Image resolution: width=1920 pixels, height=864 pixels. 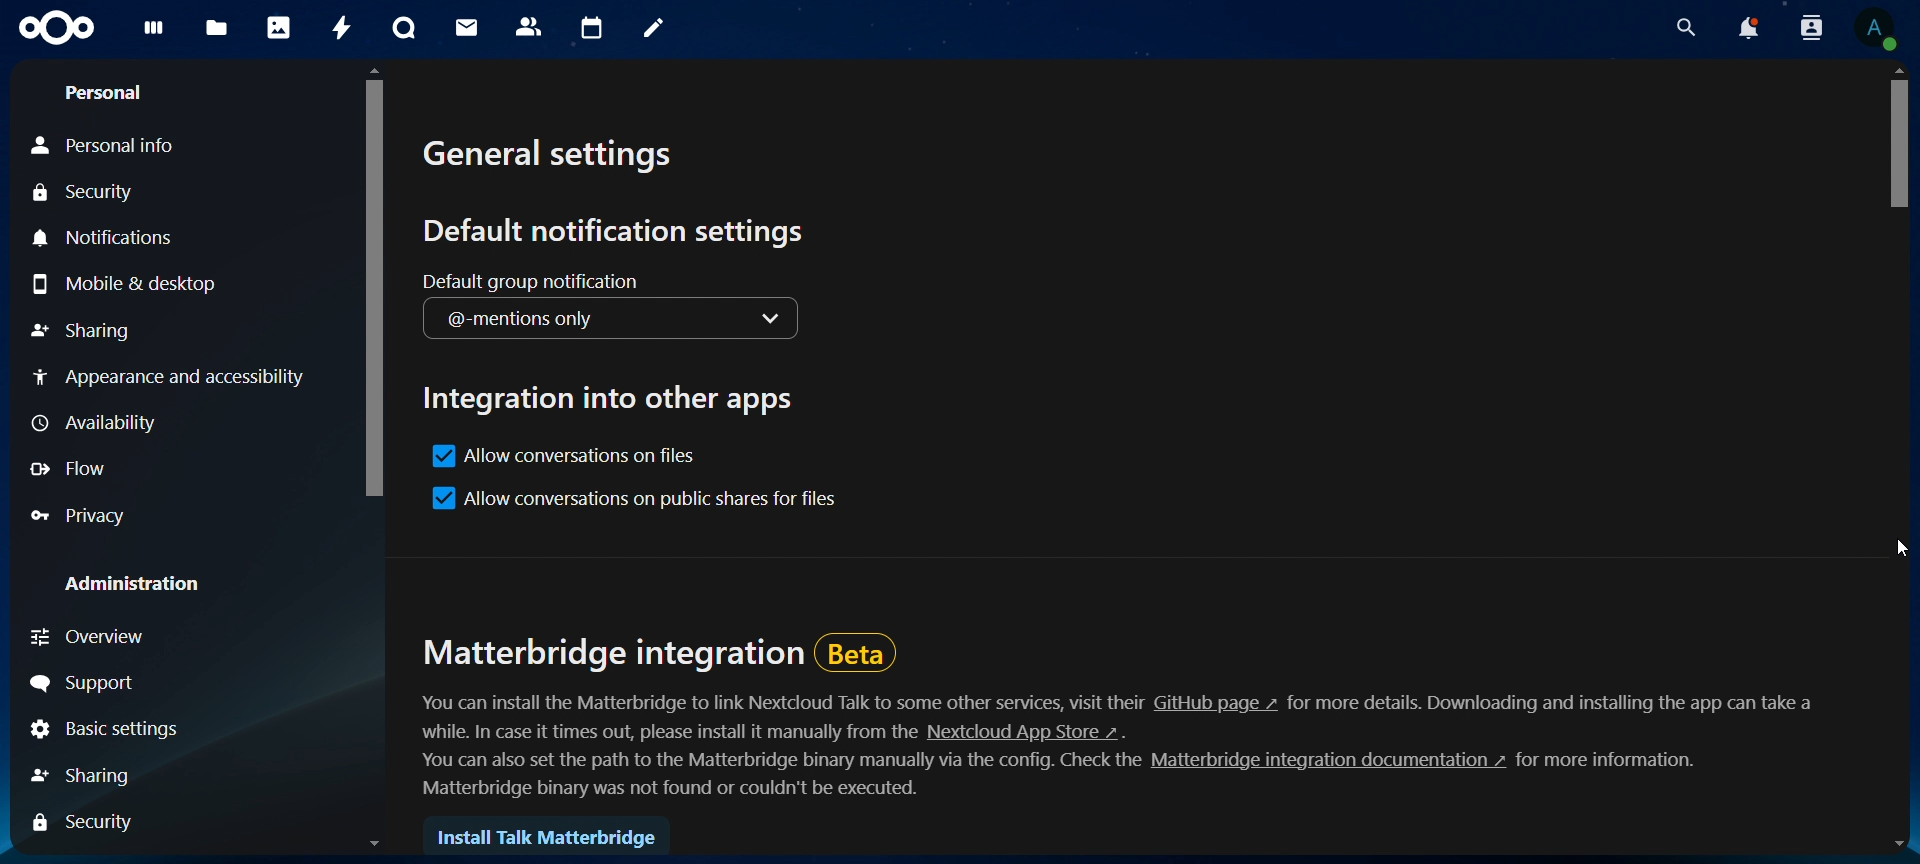 What do you see at coordinates (1117, 744) in the screenshot?
I see `You can install the Matterbridge to link Nextcloud Talk to some other services, visit their GitHub page ~ for more details. Downloading and installing the app can take a
while. In case it times out, please install it manually from the Nextcloud App Store ~.

You can also set the path to the Matterbridge binary manually via the config. Check the Matterbridge integration documentation » for more information.

Matterbridge binary was not found or couldn't be executed.` at bounding box center [1117, 744].